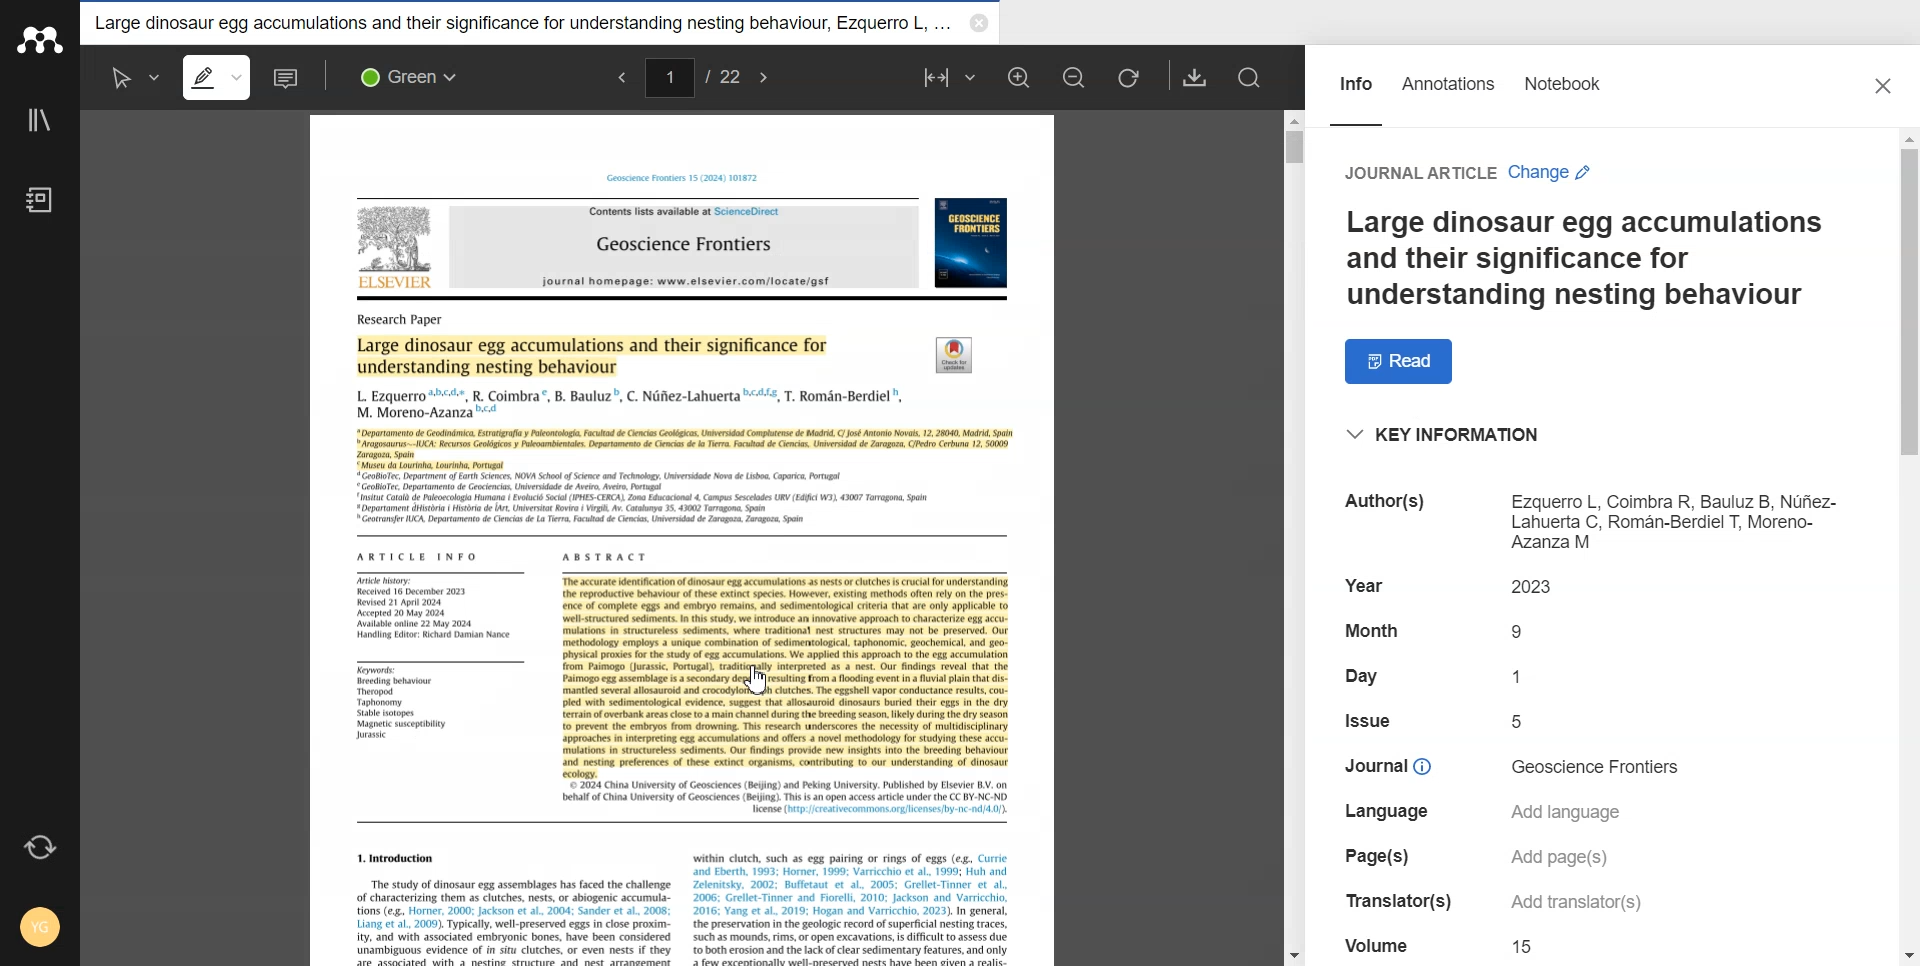 Image resolution: width=1920 pixels, height=966 pixels. Describe the element at coordinates (521, 23) in the screenshot. I see `Folder` at that location.